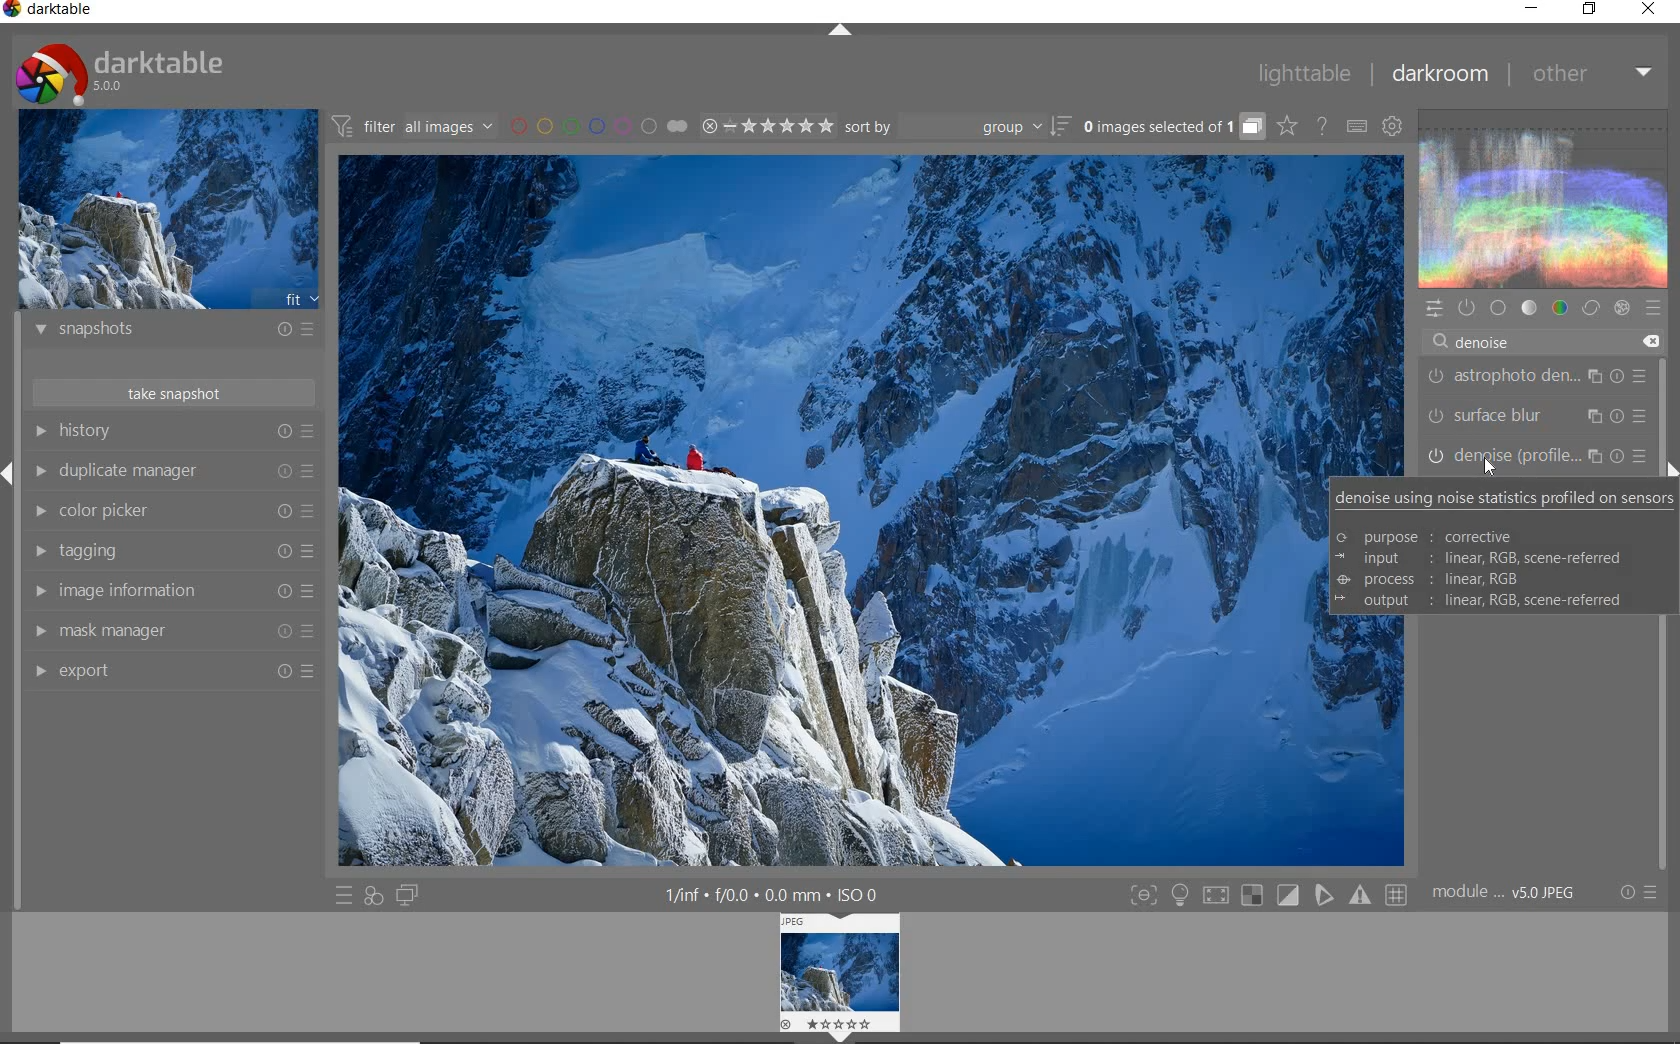 The image size is (1680, 1044). What do you see at coordinates (1509, 893) in the screenshot?
I see `module..v50JPEG` at bounding box center [1509, 893].